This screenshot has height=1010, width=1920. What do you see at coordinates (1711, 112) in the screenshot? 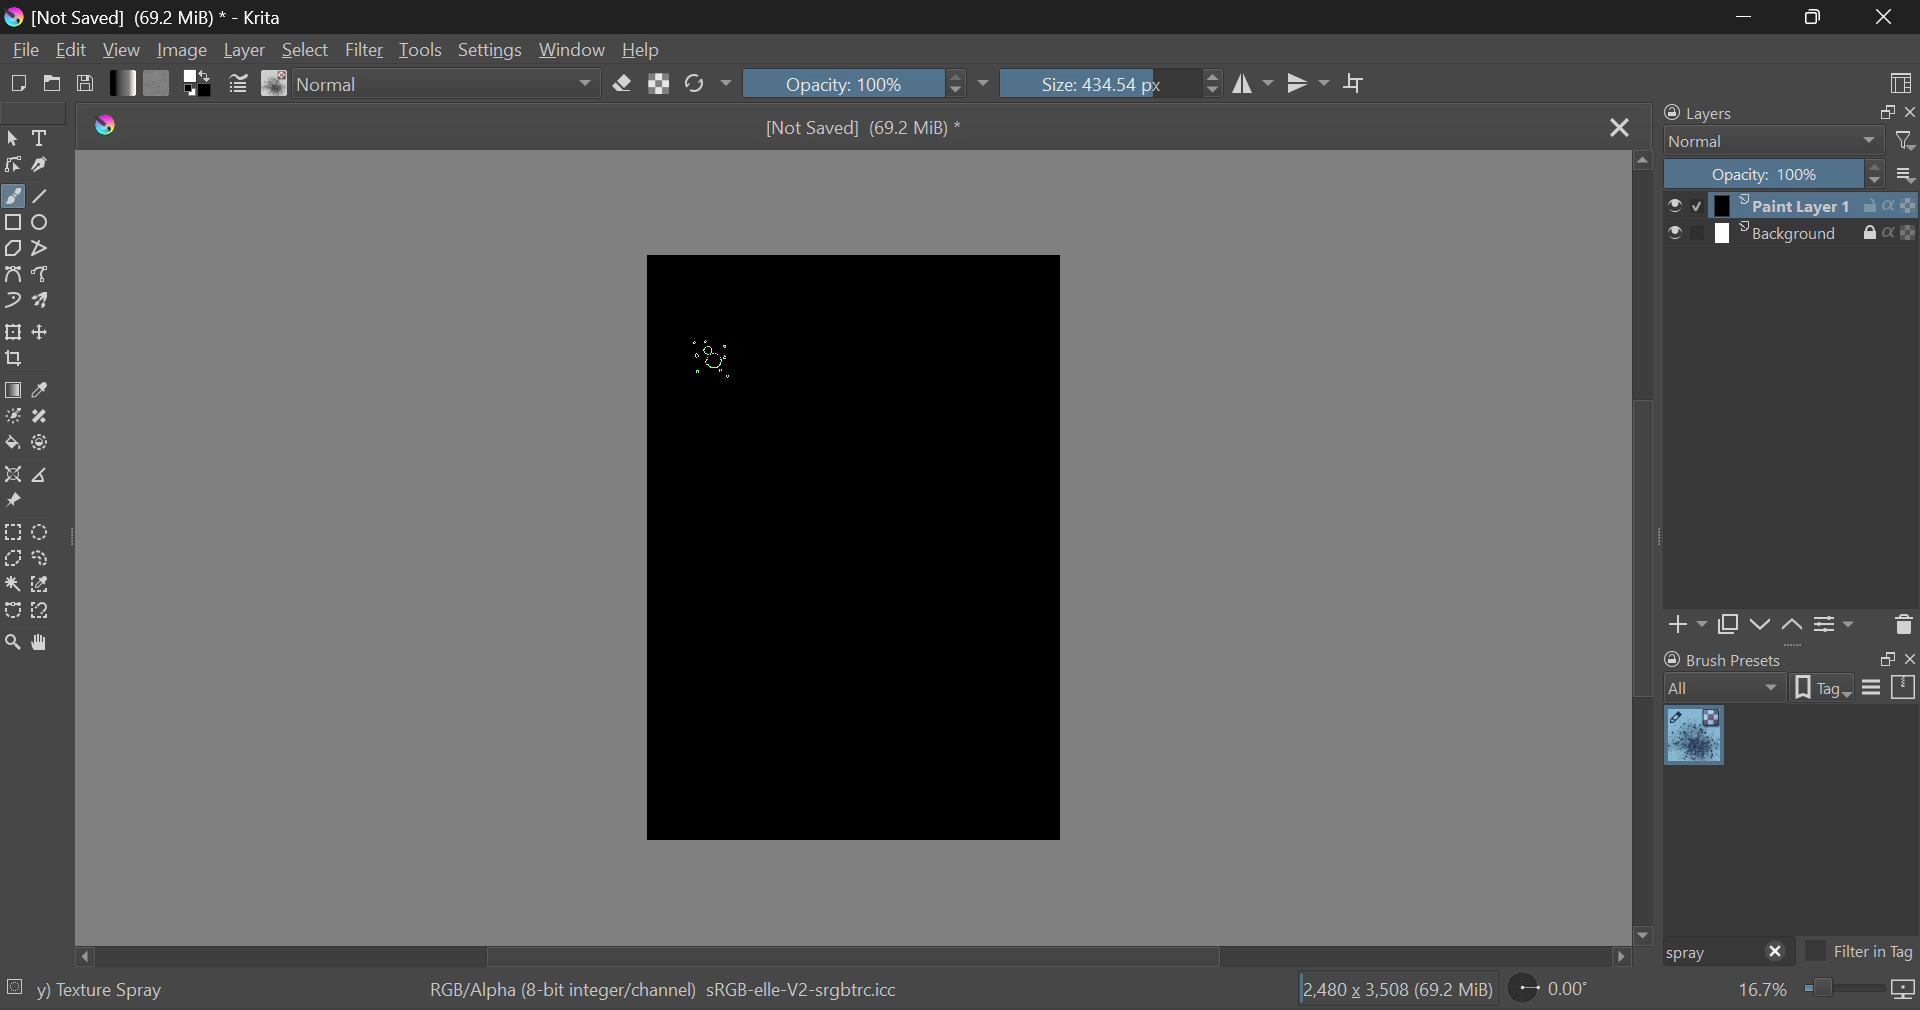
I see `Layers` at bounding box center [1711, 112].